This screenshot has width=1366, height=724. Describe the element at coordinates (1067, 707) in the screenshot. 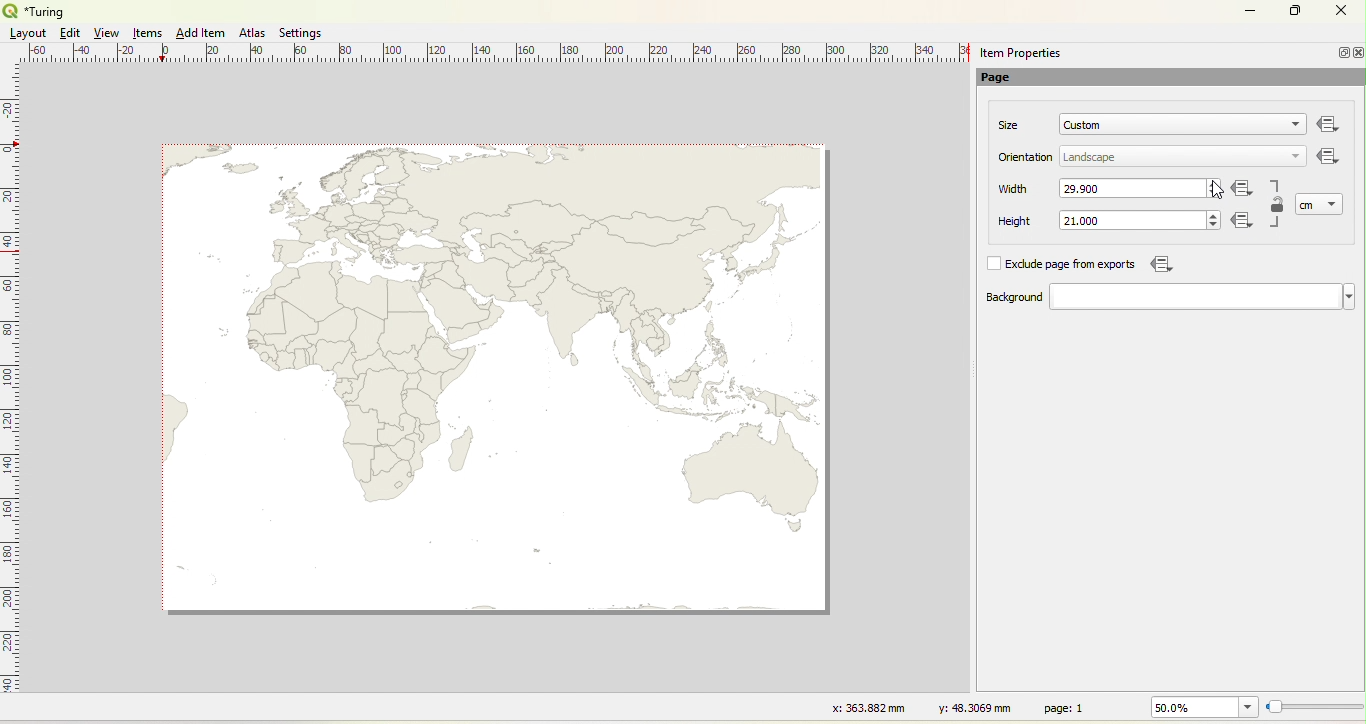

I see `page: 1` at that location.